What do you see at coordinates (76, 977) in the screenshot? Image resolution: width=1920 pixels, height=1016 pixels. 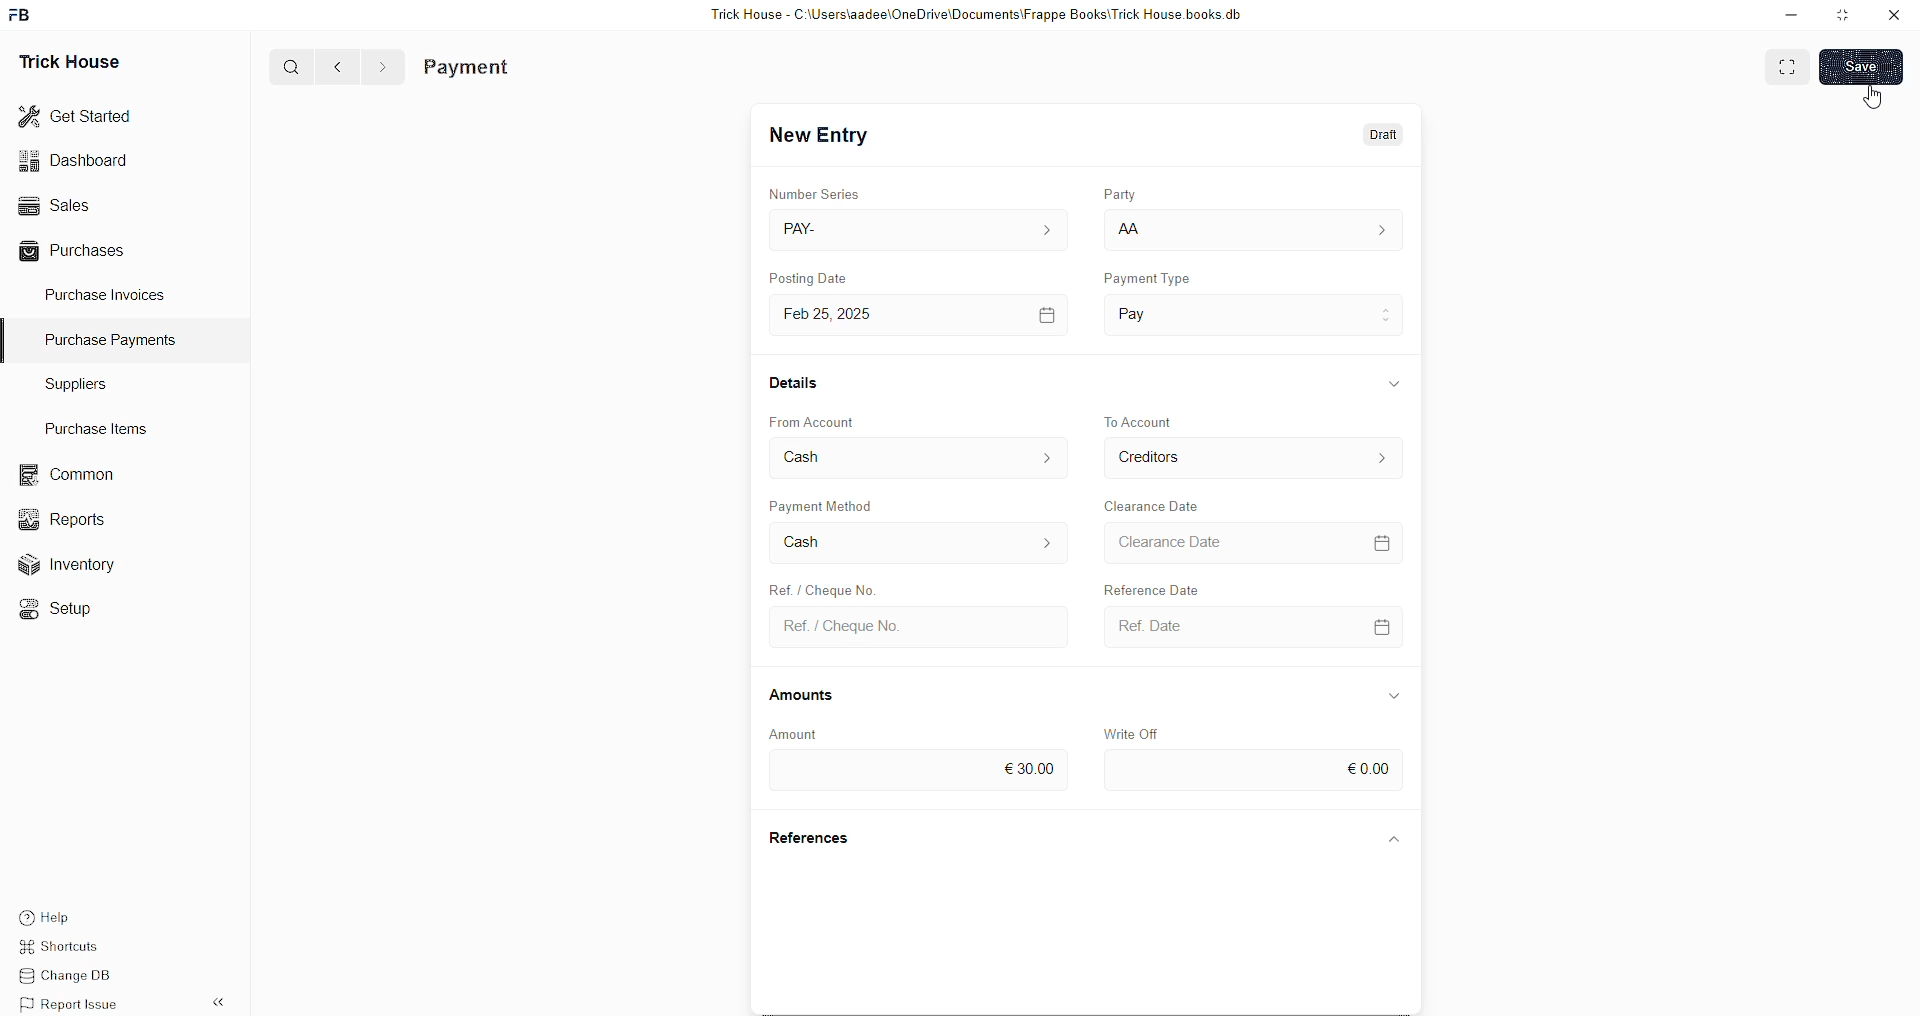 I see `Change DB` at bounding box center [76, 977].